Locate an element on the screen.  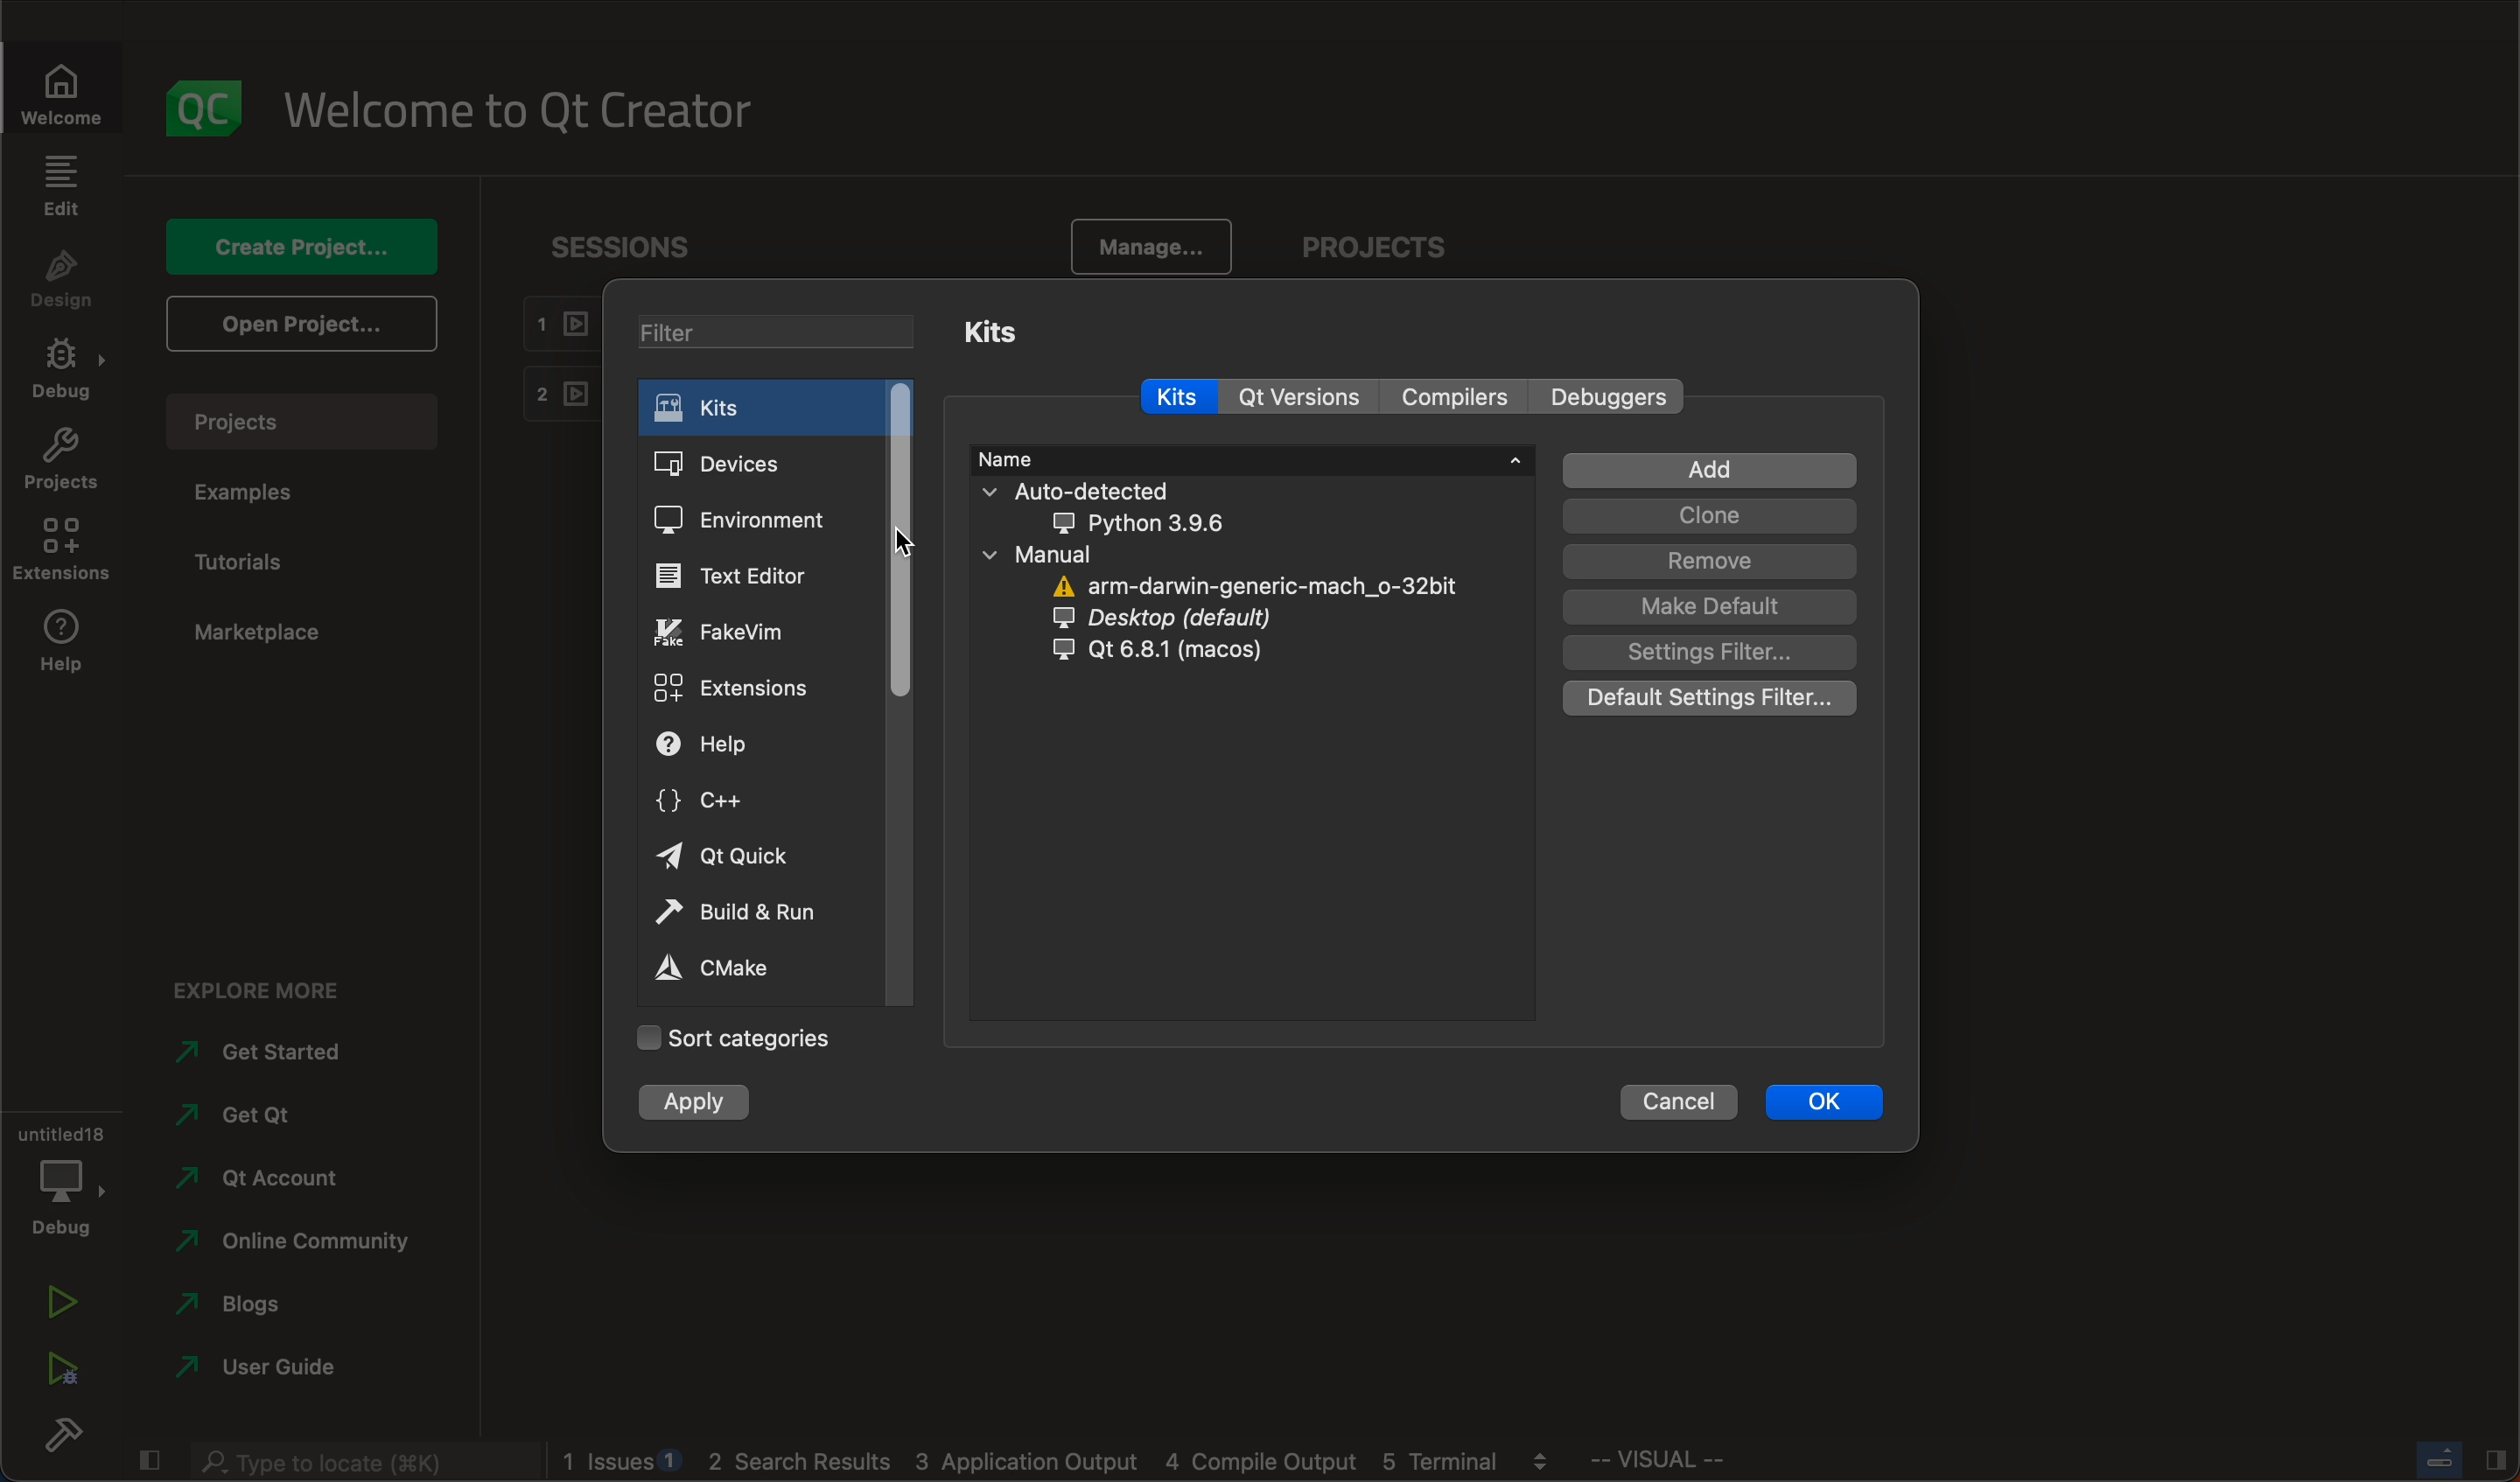
close slidebar is located at coordinates (149, 1460).